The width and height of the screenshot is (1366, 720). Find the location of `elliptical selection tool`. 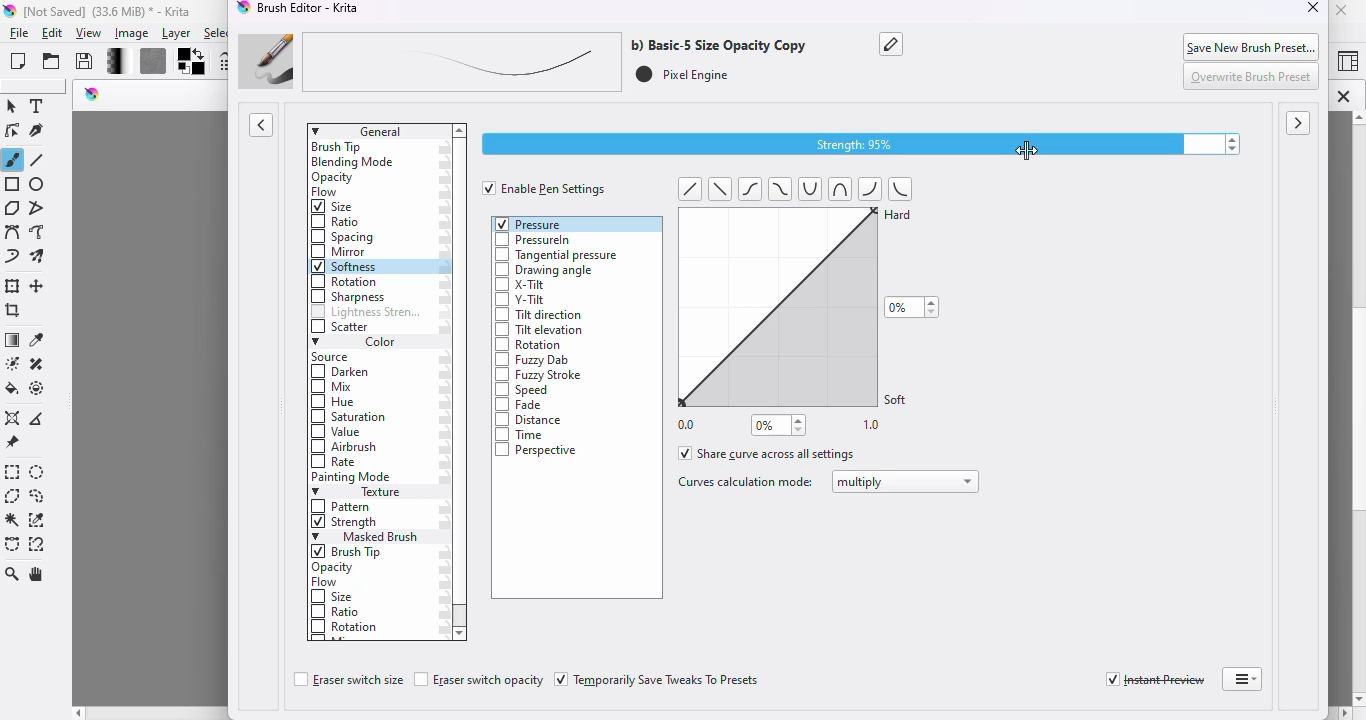

elliptical selection tool is located at coordinates (39, 473).